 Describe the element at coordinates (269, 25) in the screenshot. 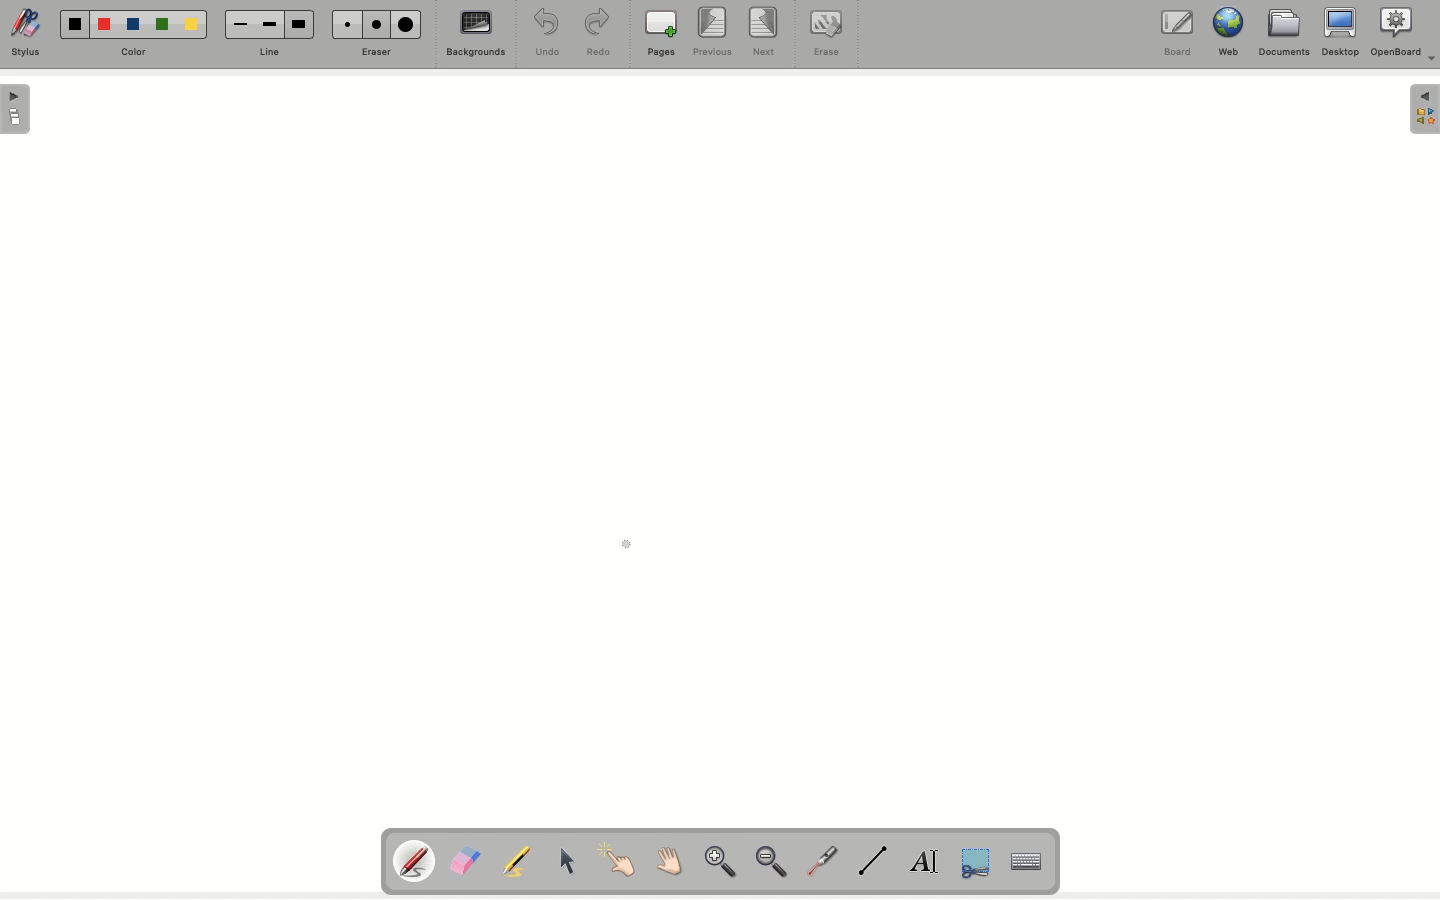

I see `Medium` at that location.